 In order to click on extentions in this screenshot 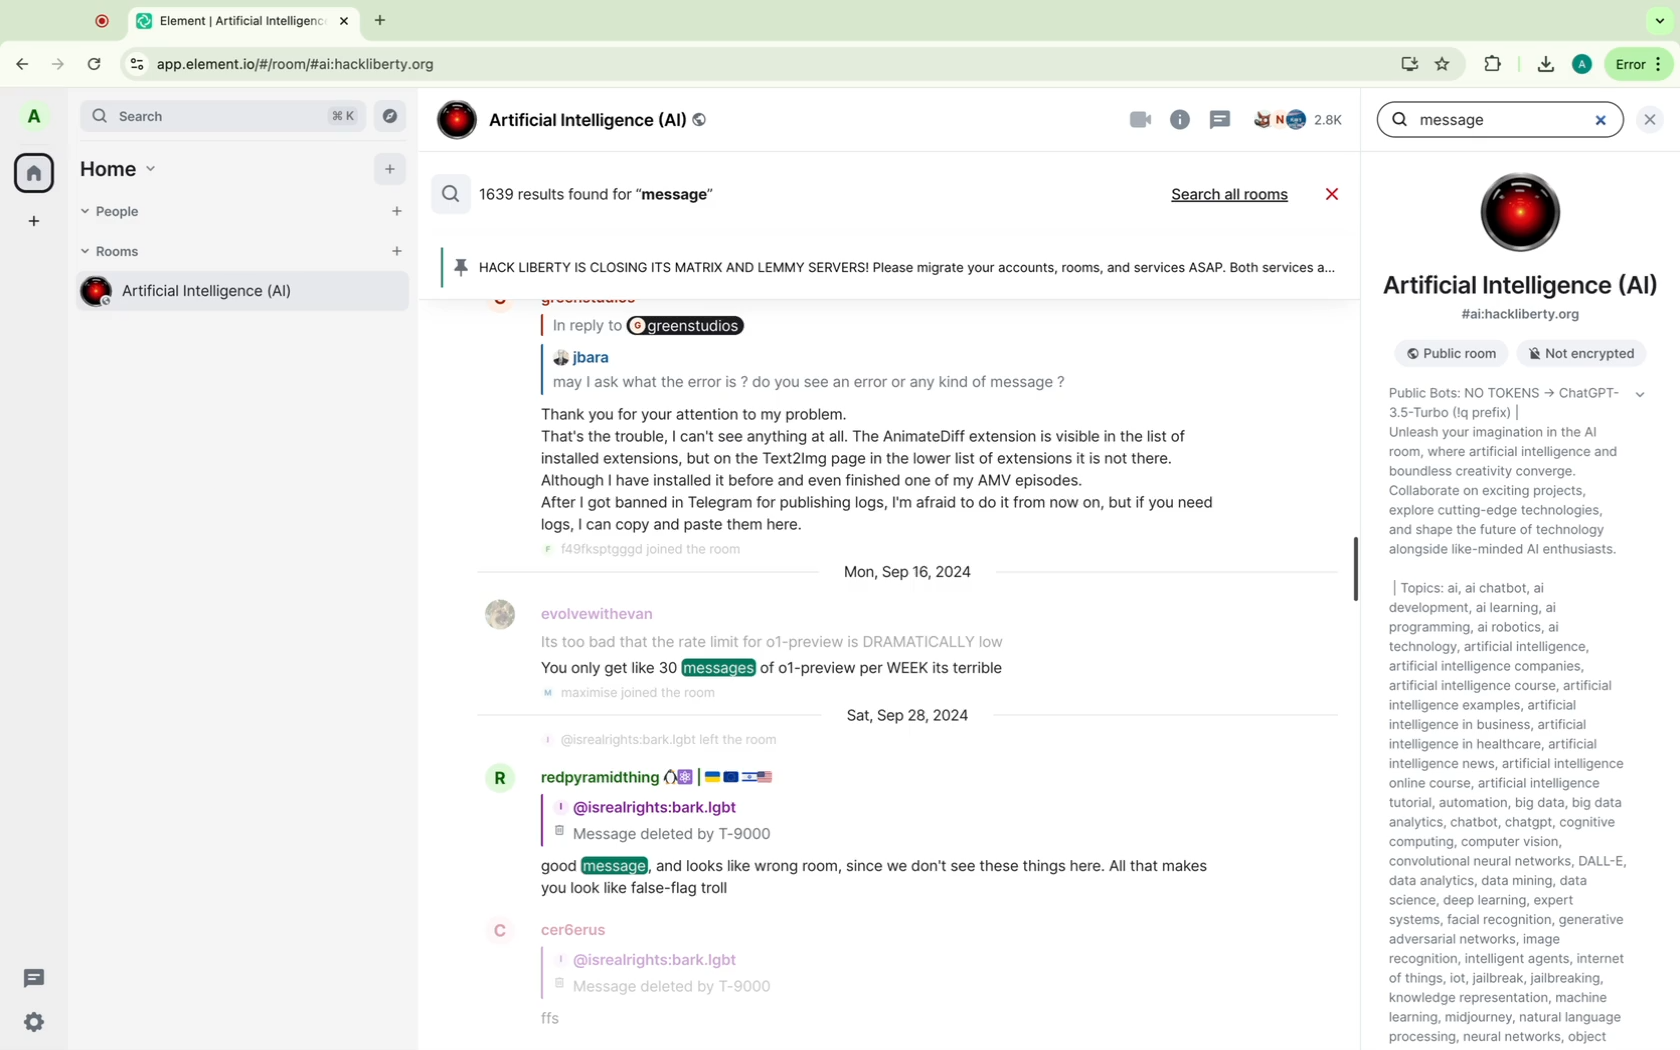, I will do `click(1444, 64)`.